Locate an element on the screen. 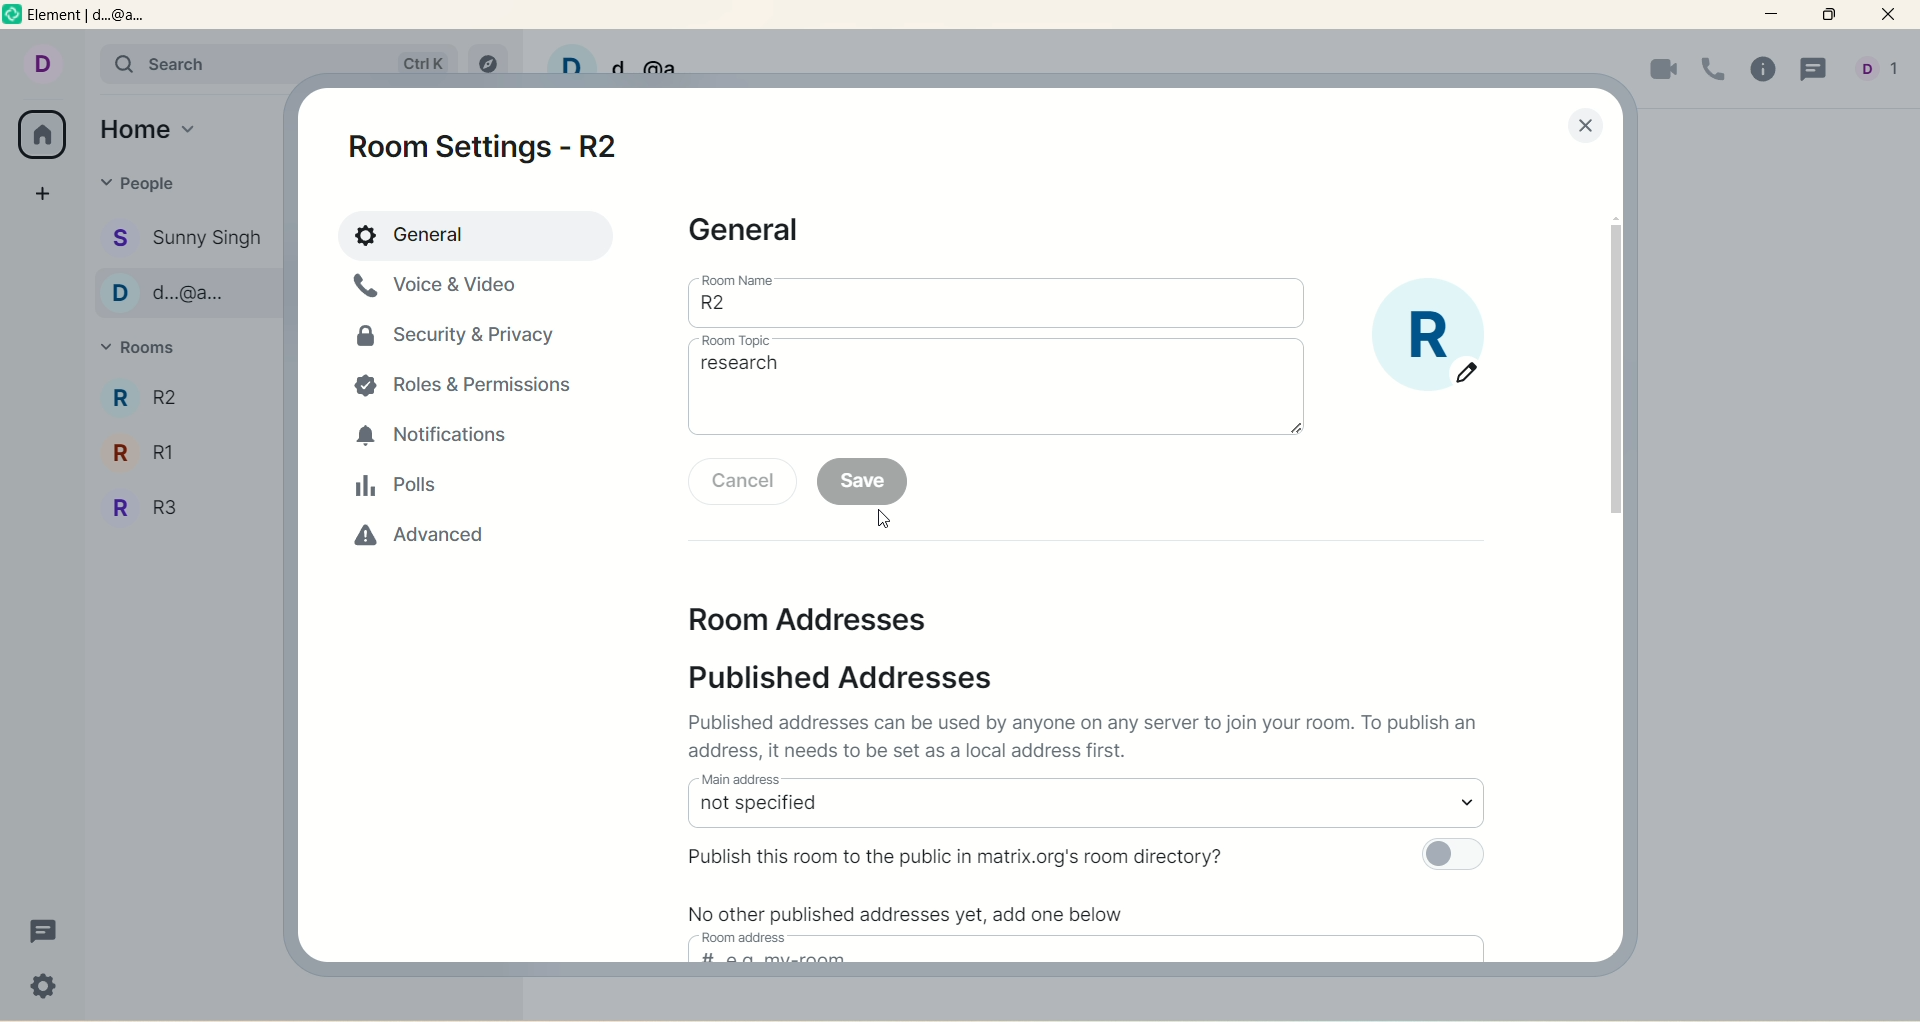 This screenshot has height=1022, width=1920. select main address is located at coordinates (1085, 811).